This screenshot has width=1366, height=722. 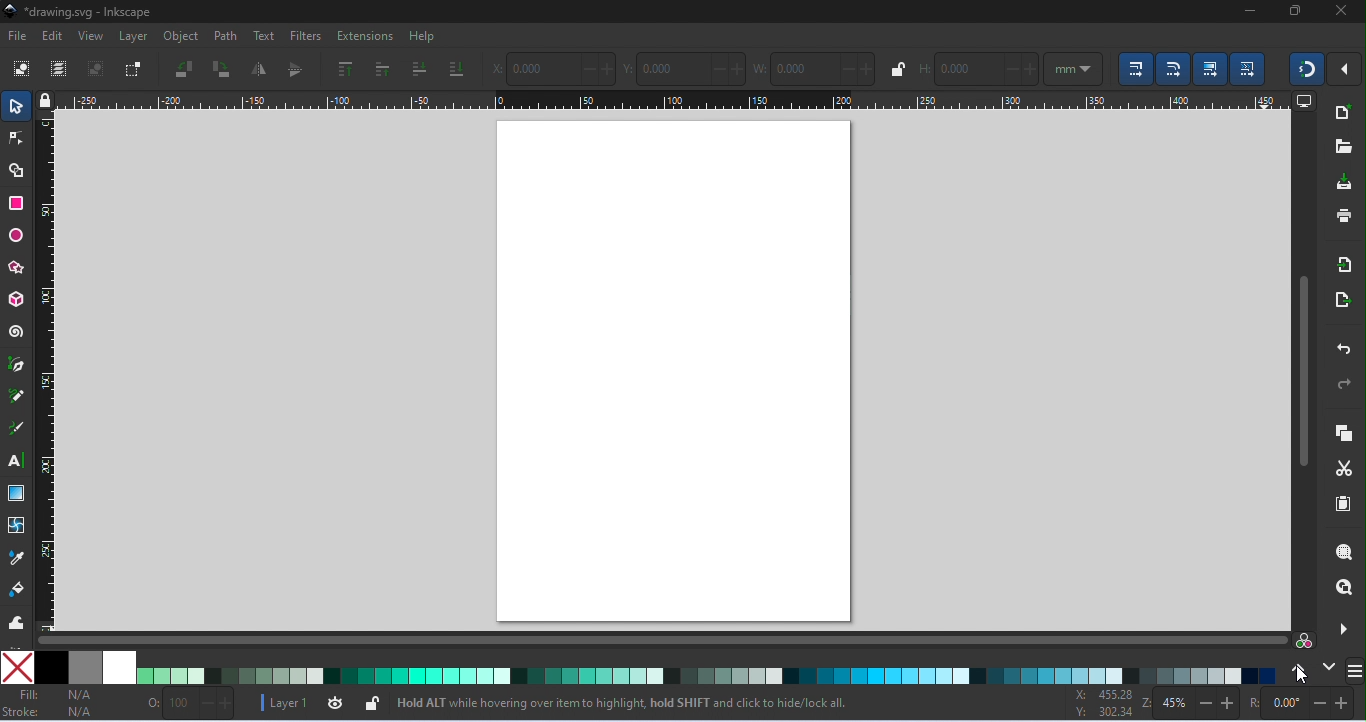 What do you see at coordinates (20, 365) in the screenshot?
I see `pen ` at bounding box center [20, 365].